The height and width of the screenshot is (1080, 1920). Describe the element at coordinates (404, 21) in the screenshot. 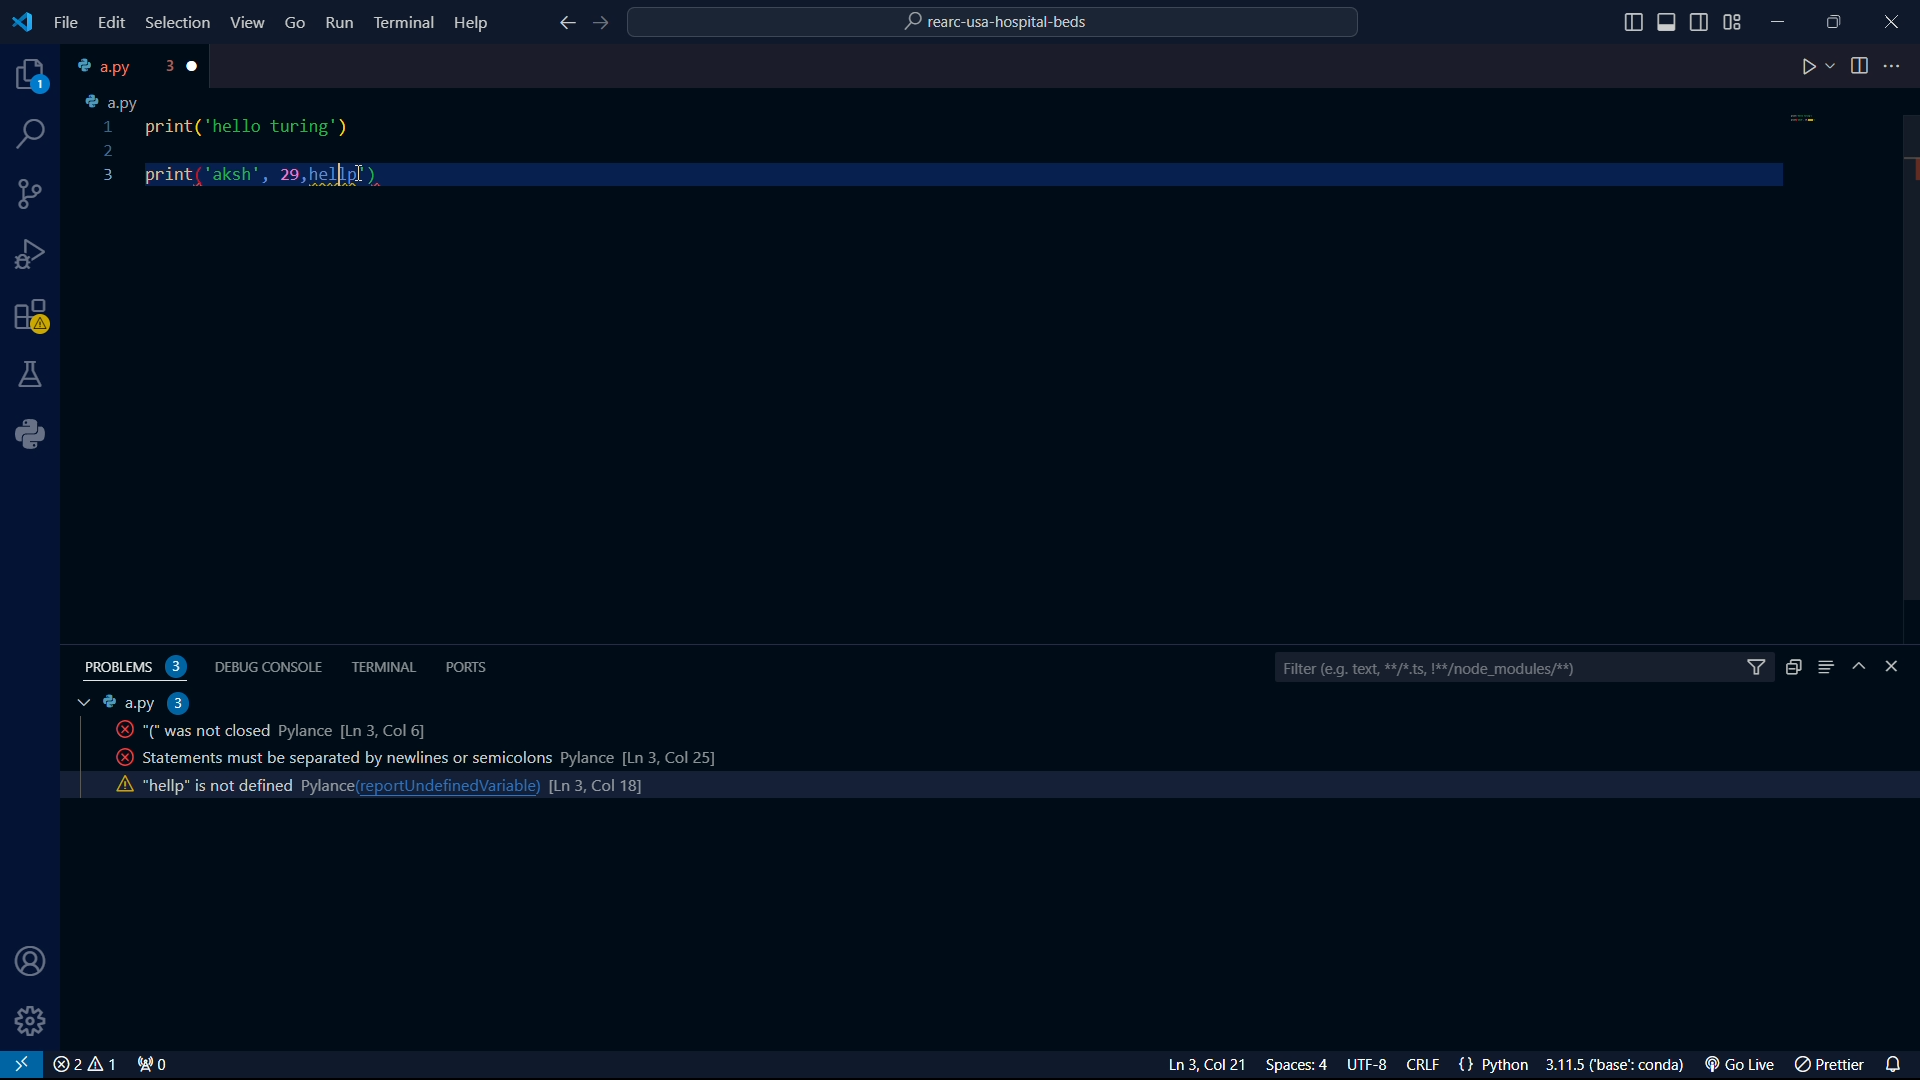

I see `Terminal` at that location.